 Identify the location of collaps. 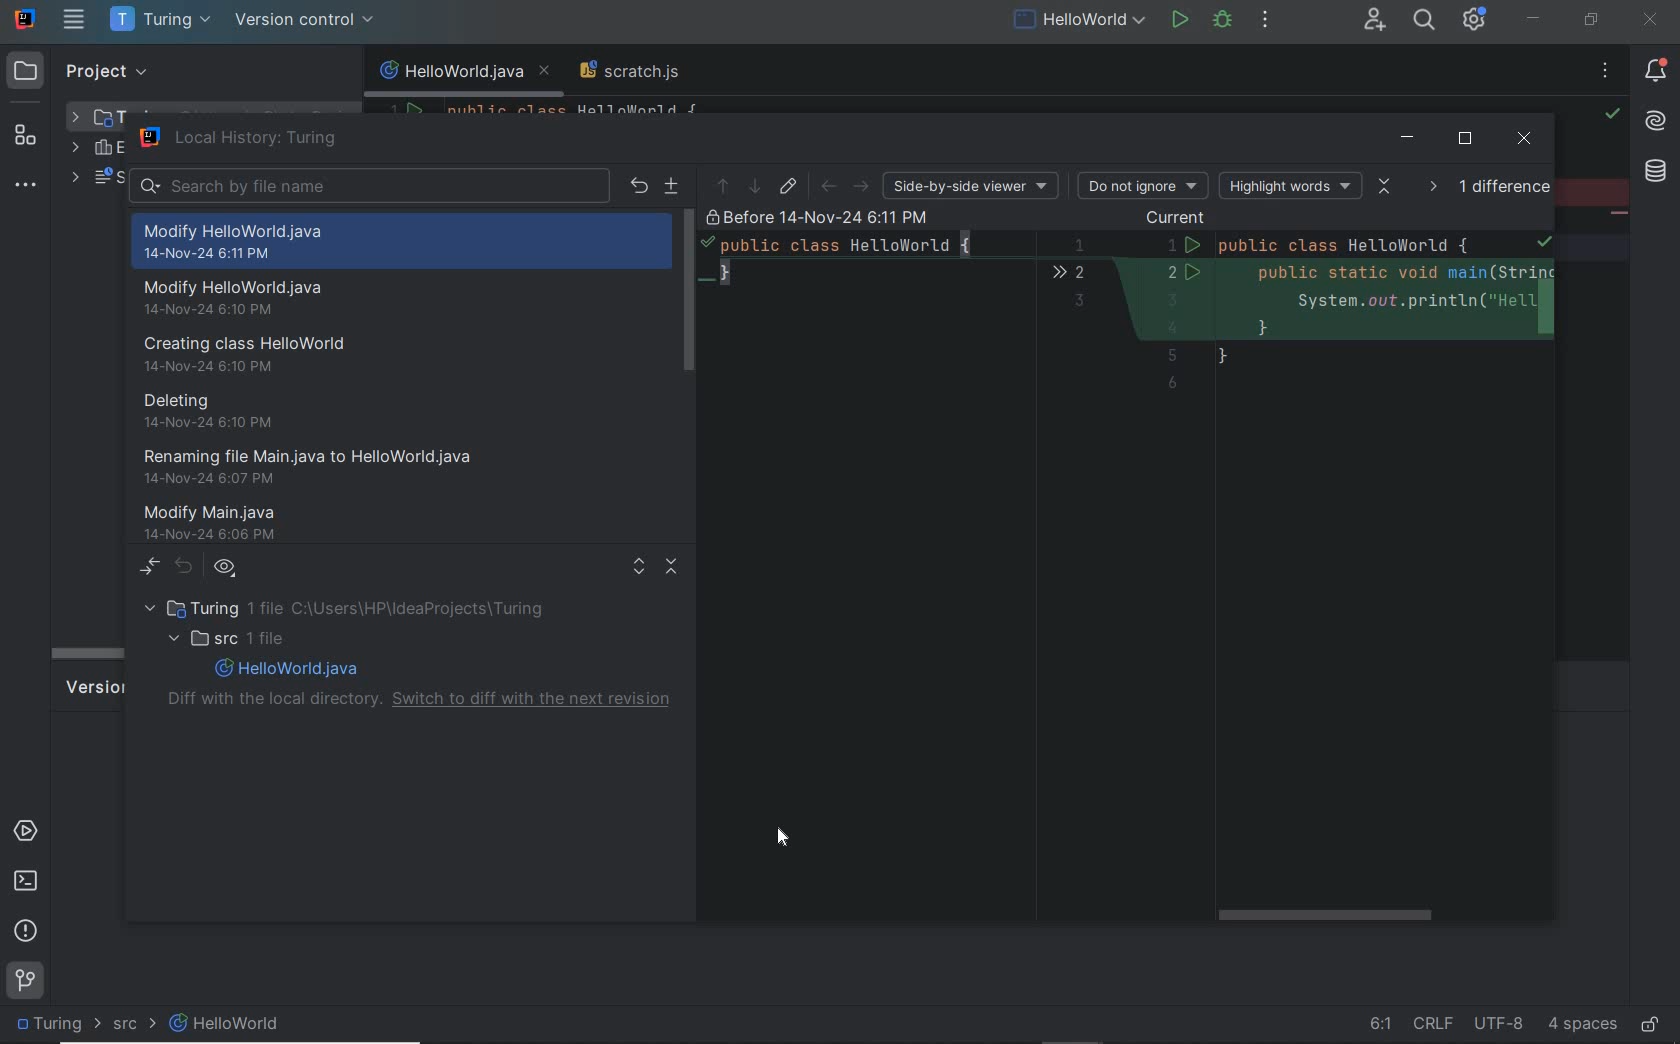
(1389, 188).